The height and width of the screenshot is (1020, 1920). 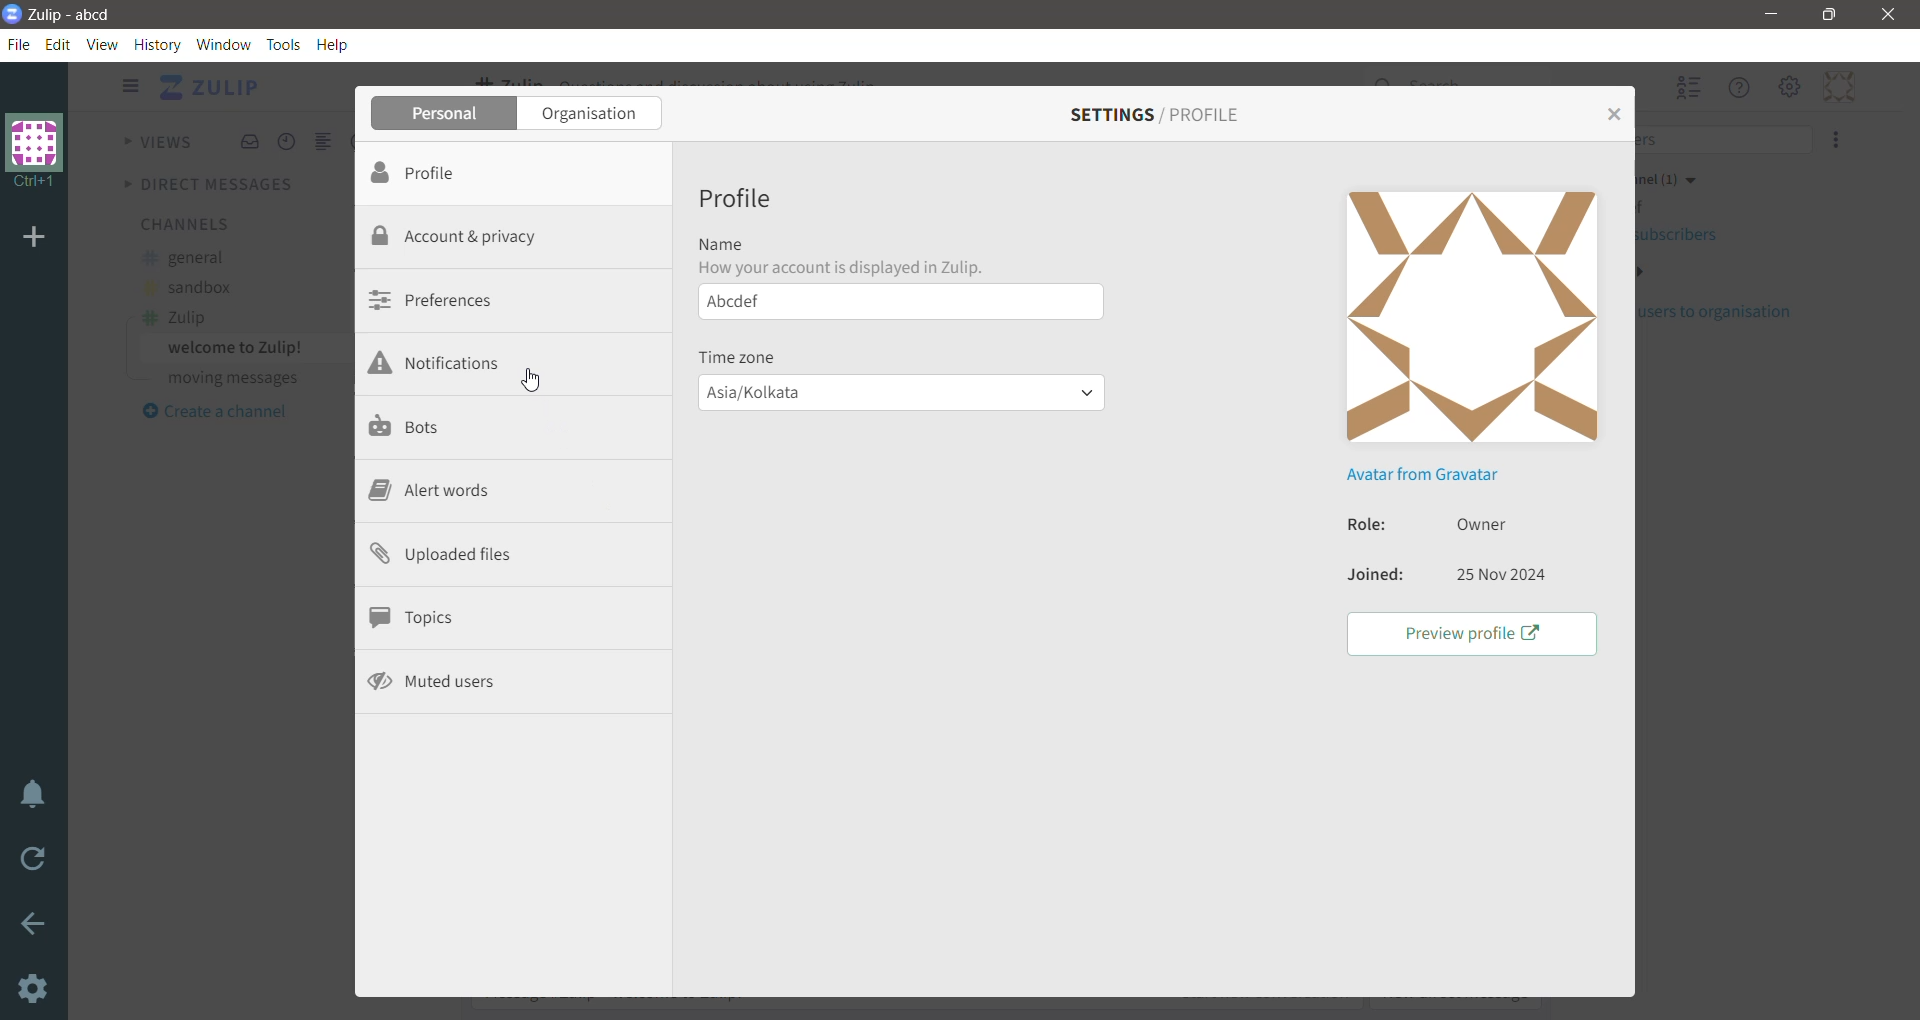 What do you see at coordinates (35, 927) in the screenshot?
I see `Go back` at bounding box center [35, 927].